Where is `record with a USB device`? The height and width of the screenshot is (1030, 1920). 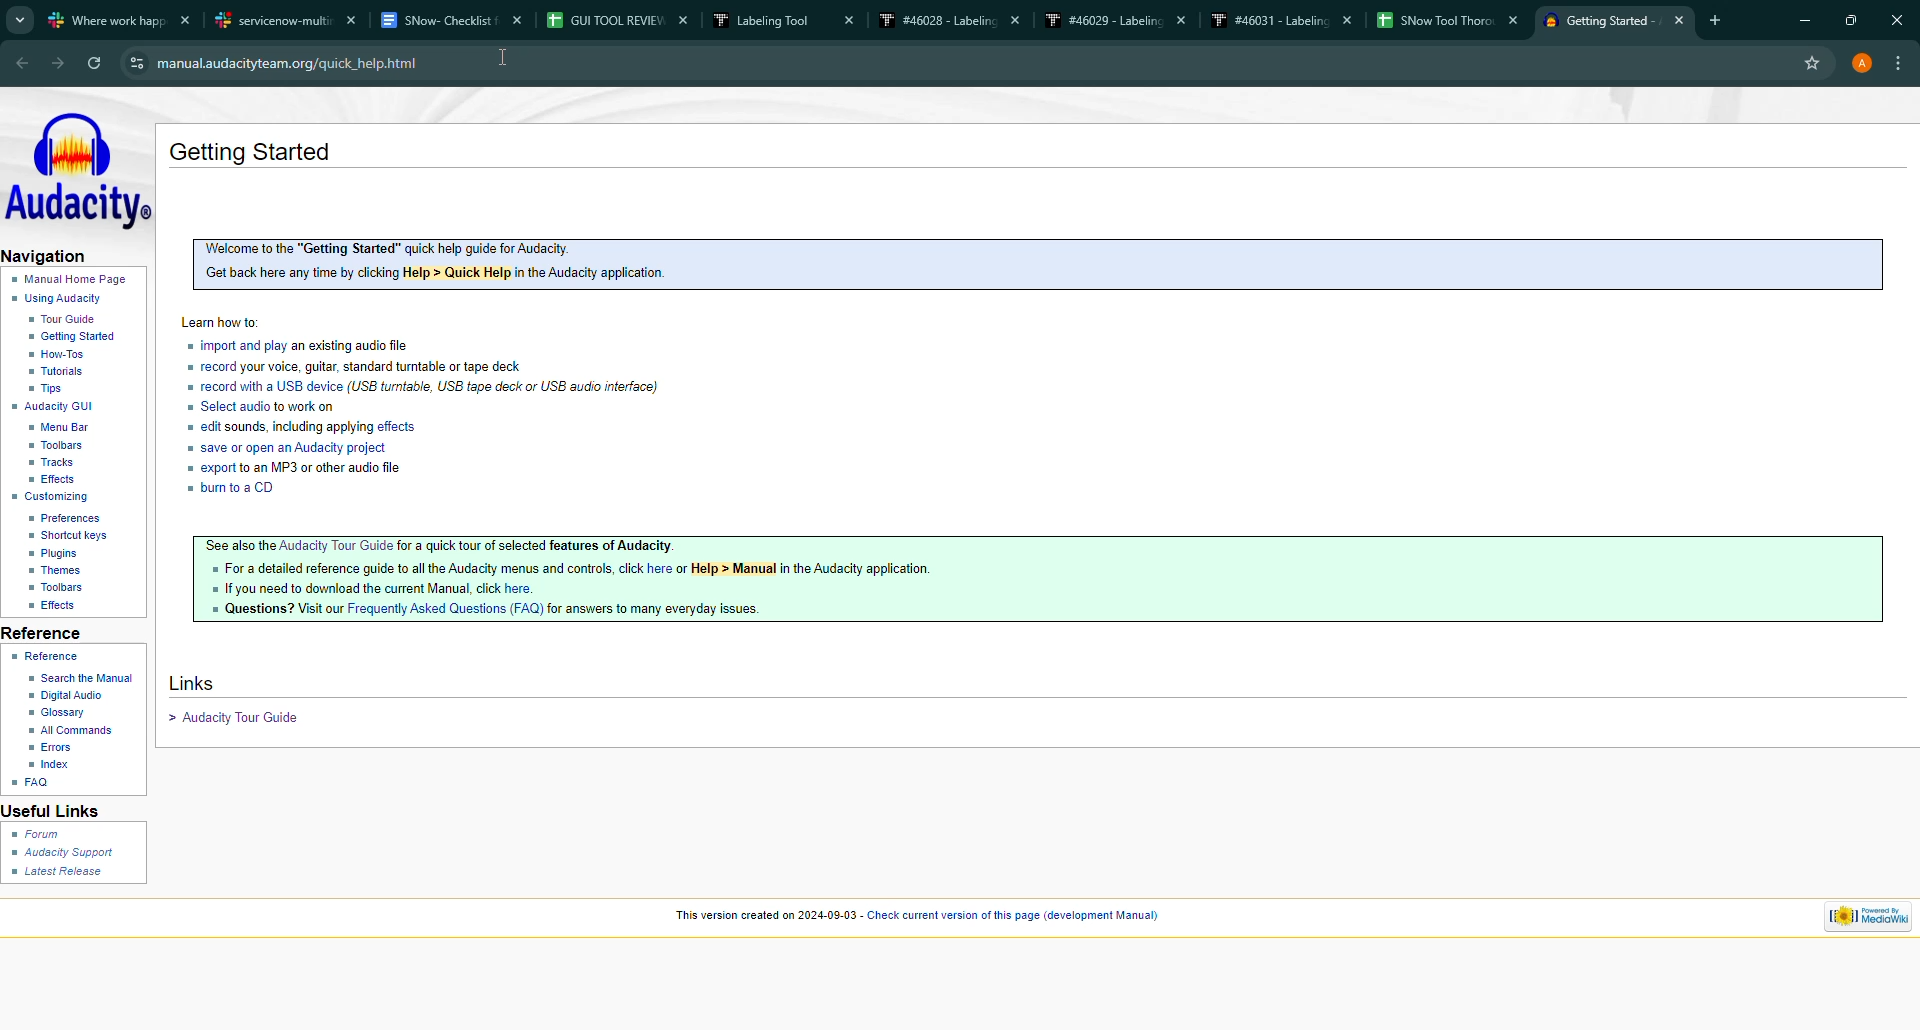
record with a USB device is located at coordinates (264, 387).